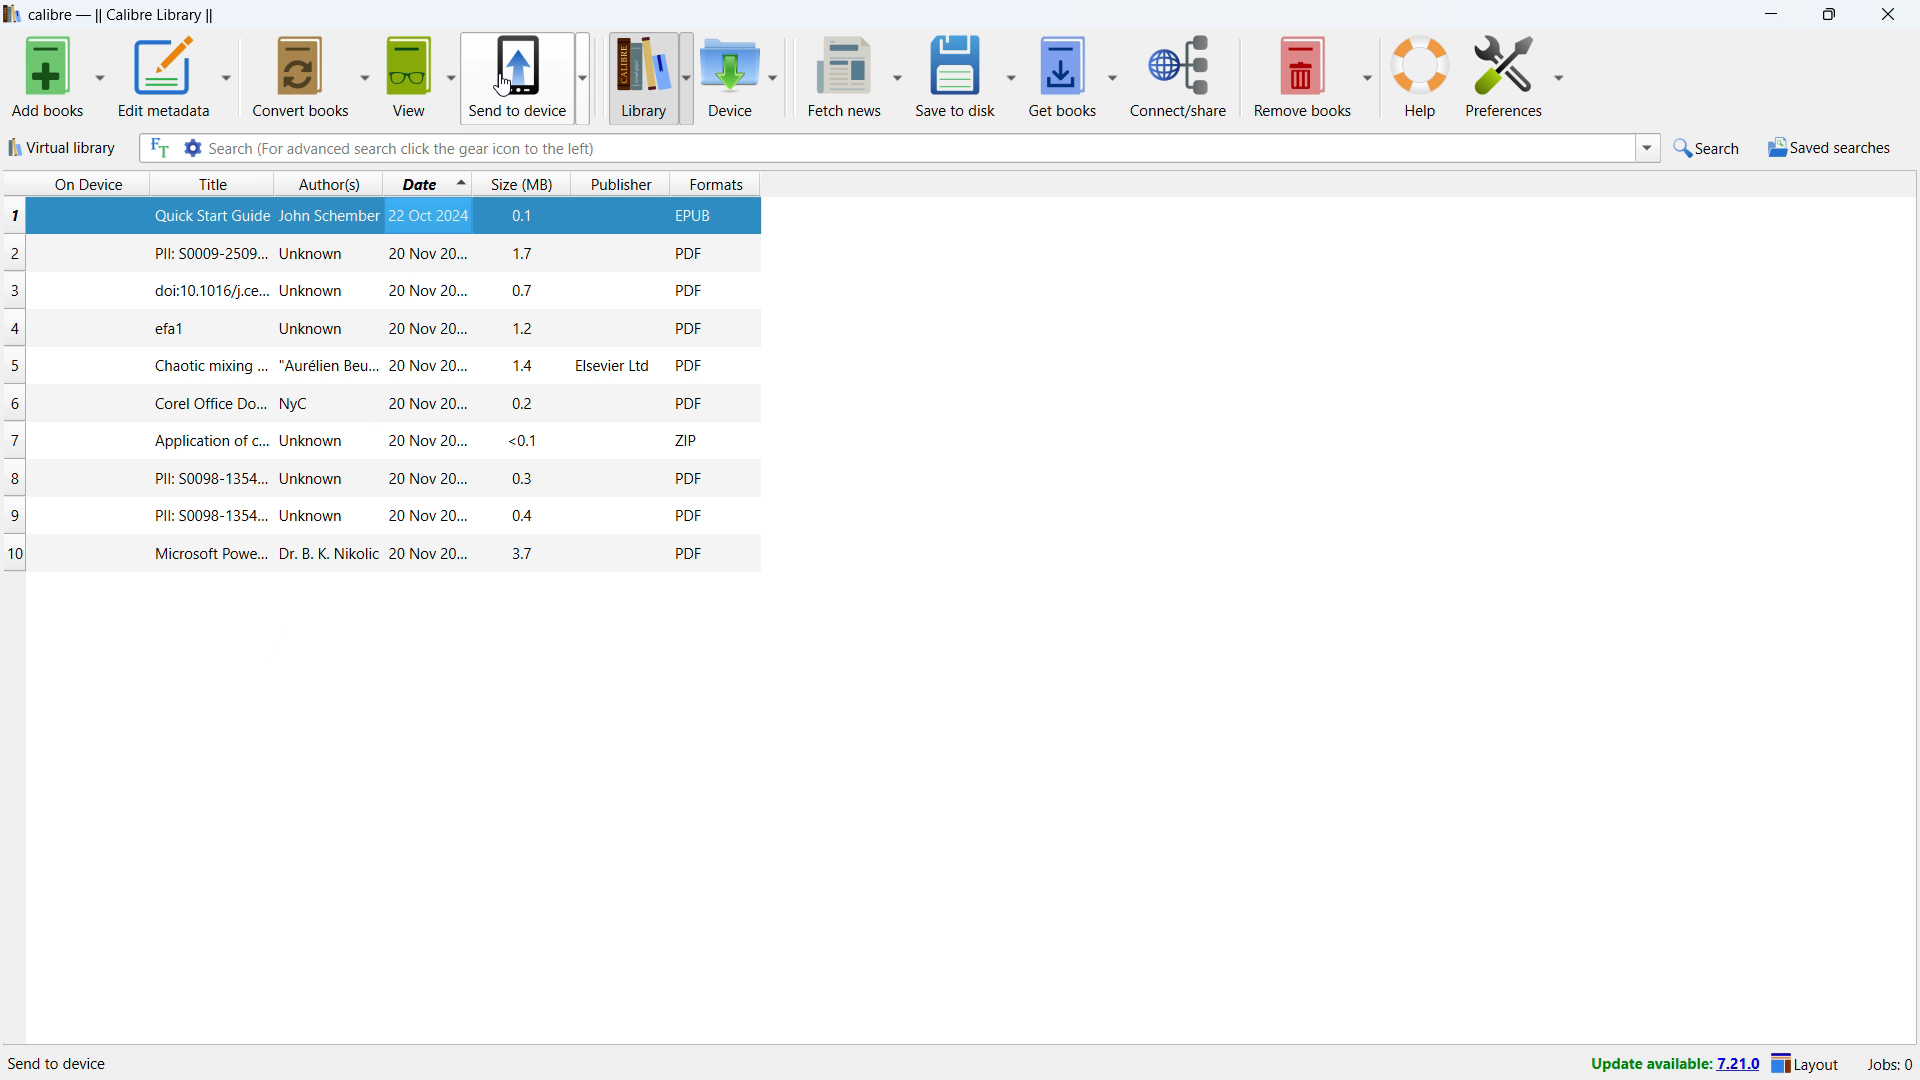  Describe the element at coordinates (381, 479) in the screenshot. I see `one book entry` at that location.